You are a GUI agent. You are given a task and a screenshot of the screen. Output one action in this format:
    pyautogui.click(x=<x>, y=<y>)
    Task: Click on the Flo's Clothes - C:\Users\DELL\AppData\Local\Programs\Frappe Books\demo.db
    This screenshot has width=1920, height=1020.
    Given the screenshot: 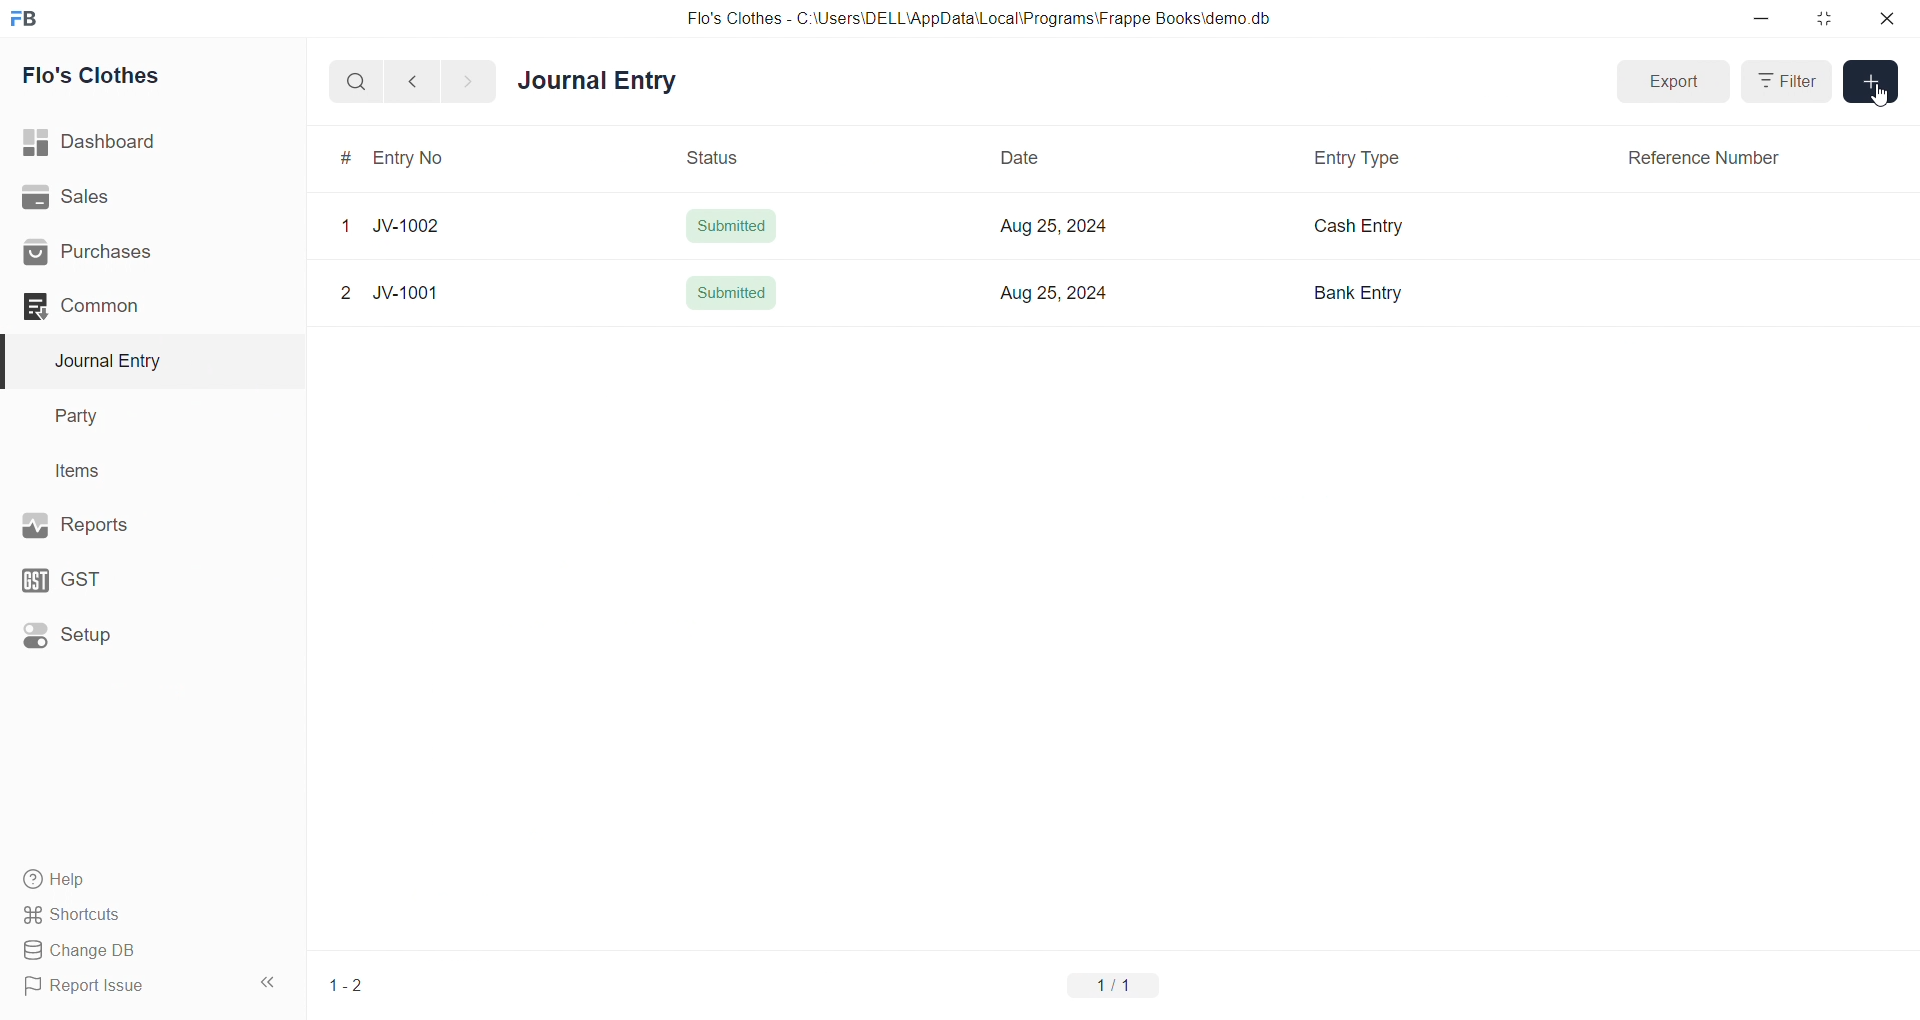 What is the action you would take?
    pyautogui.click(x=979, y=19)
    